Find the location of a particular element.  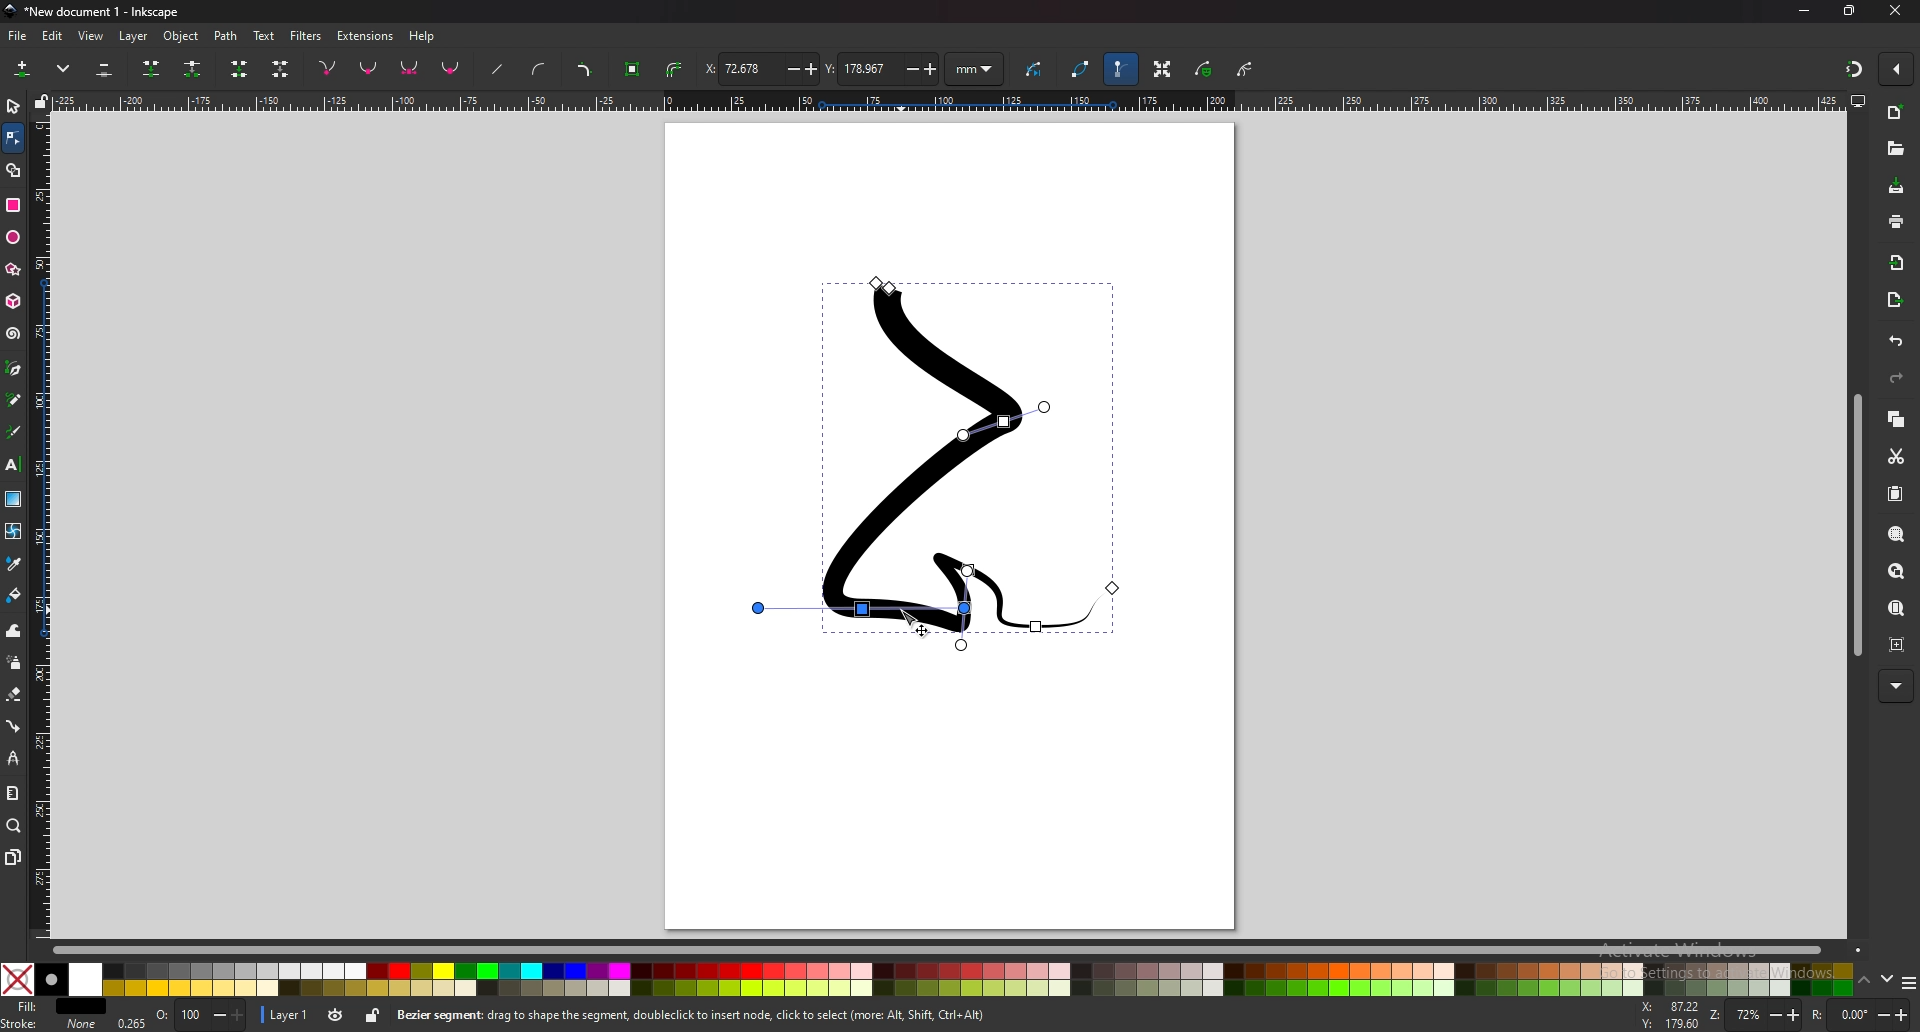

stars and polygons is located at coordinates (12, 269).